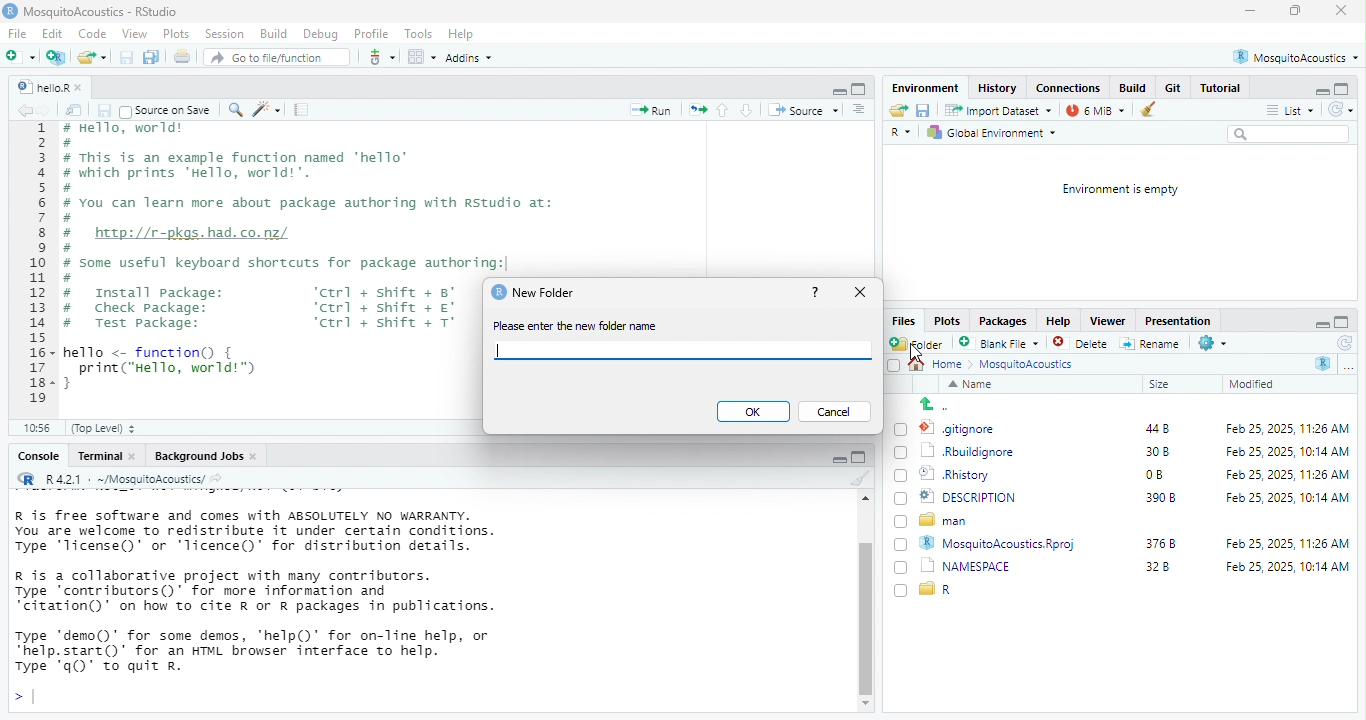 This screenshot has height=720, width=1366. I want to click on typing cursor, so click(504, 348).